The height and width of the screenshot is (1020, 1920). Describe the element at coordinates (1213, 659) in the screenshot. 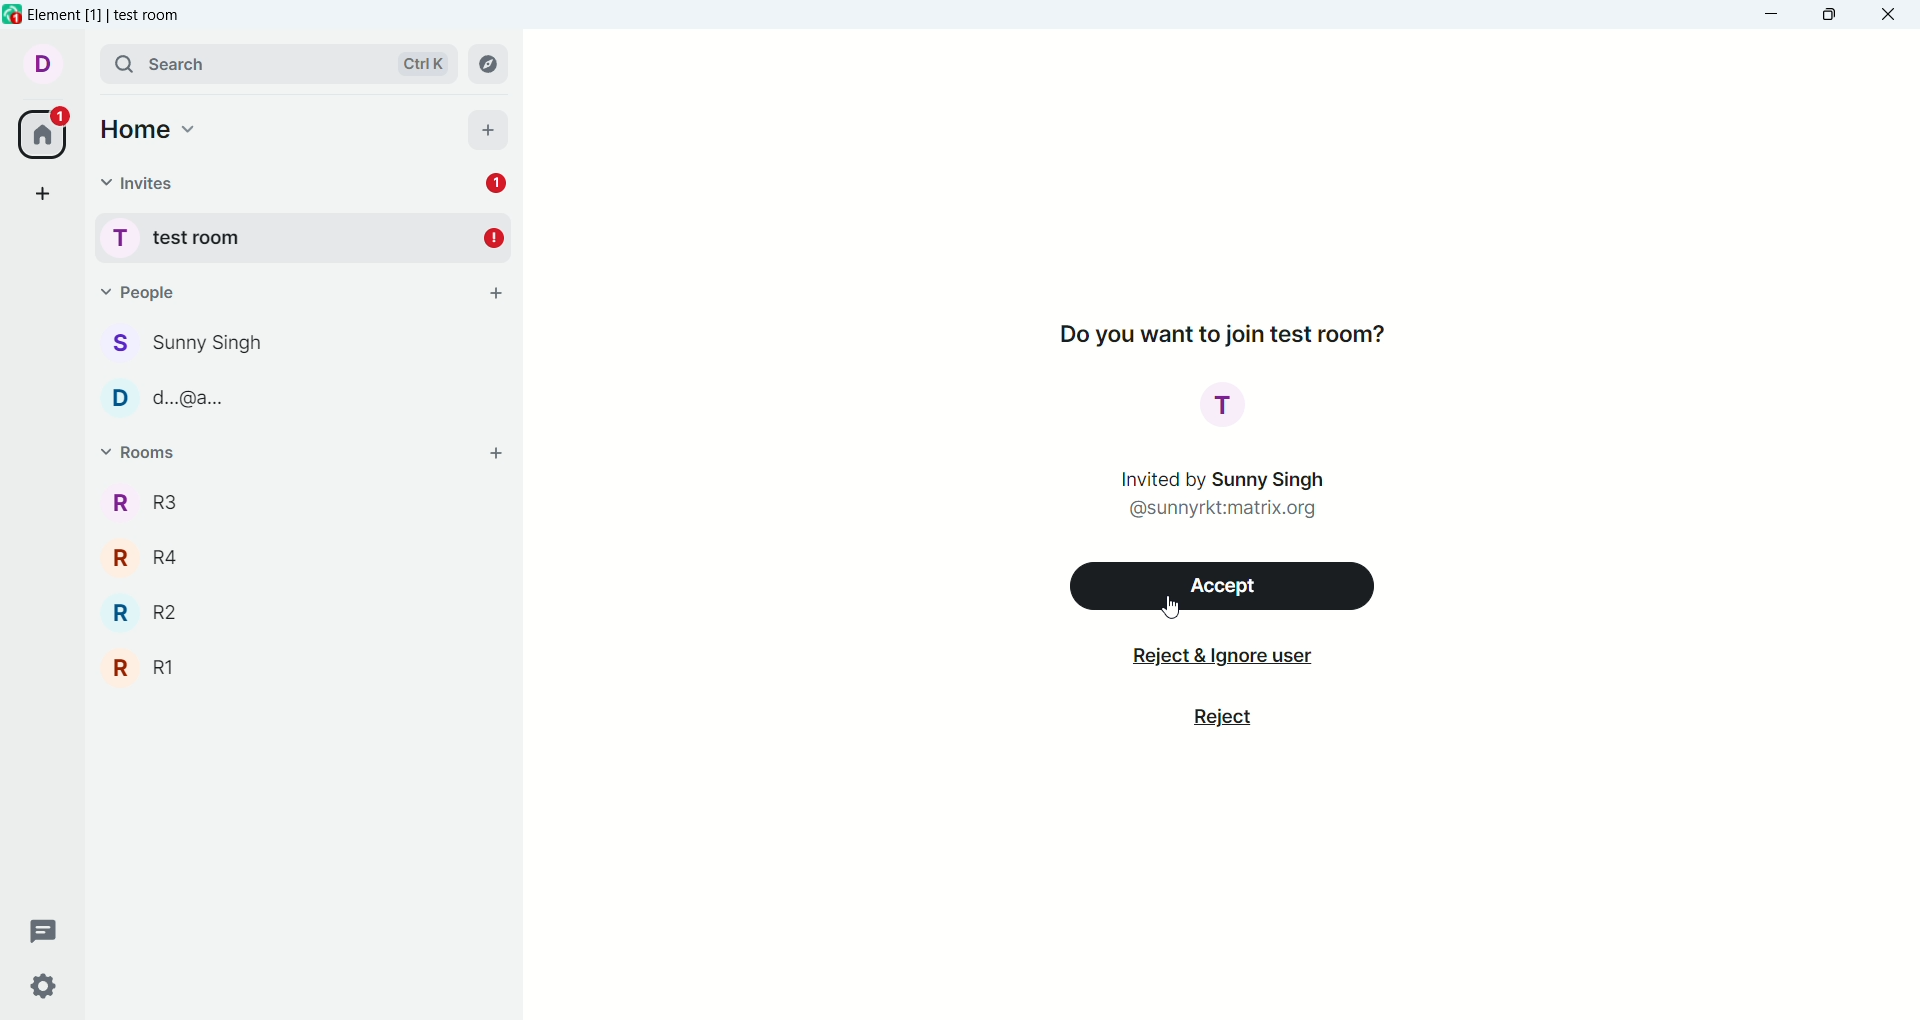

I see `reject & ignore` at that location.